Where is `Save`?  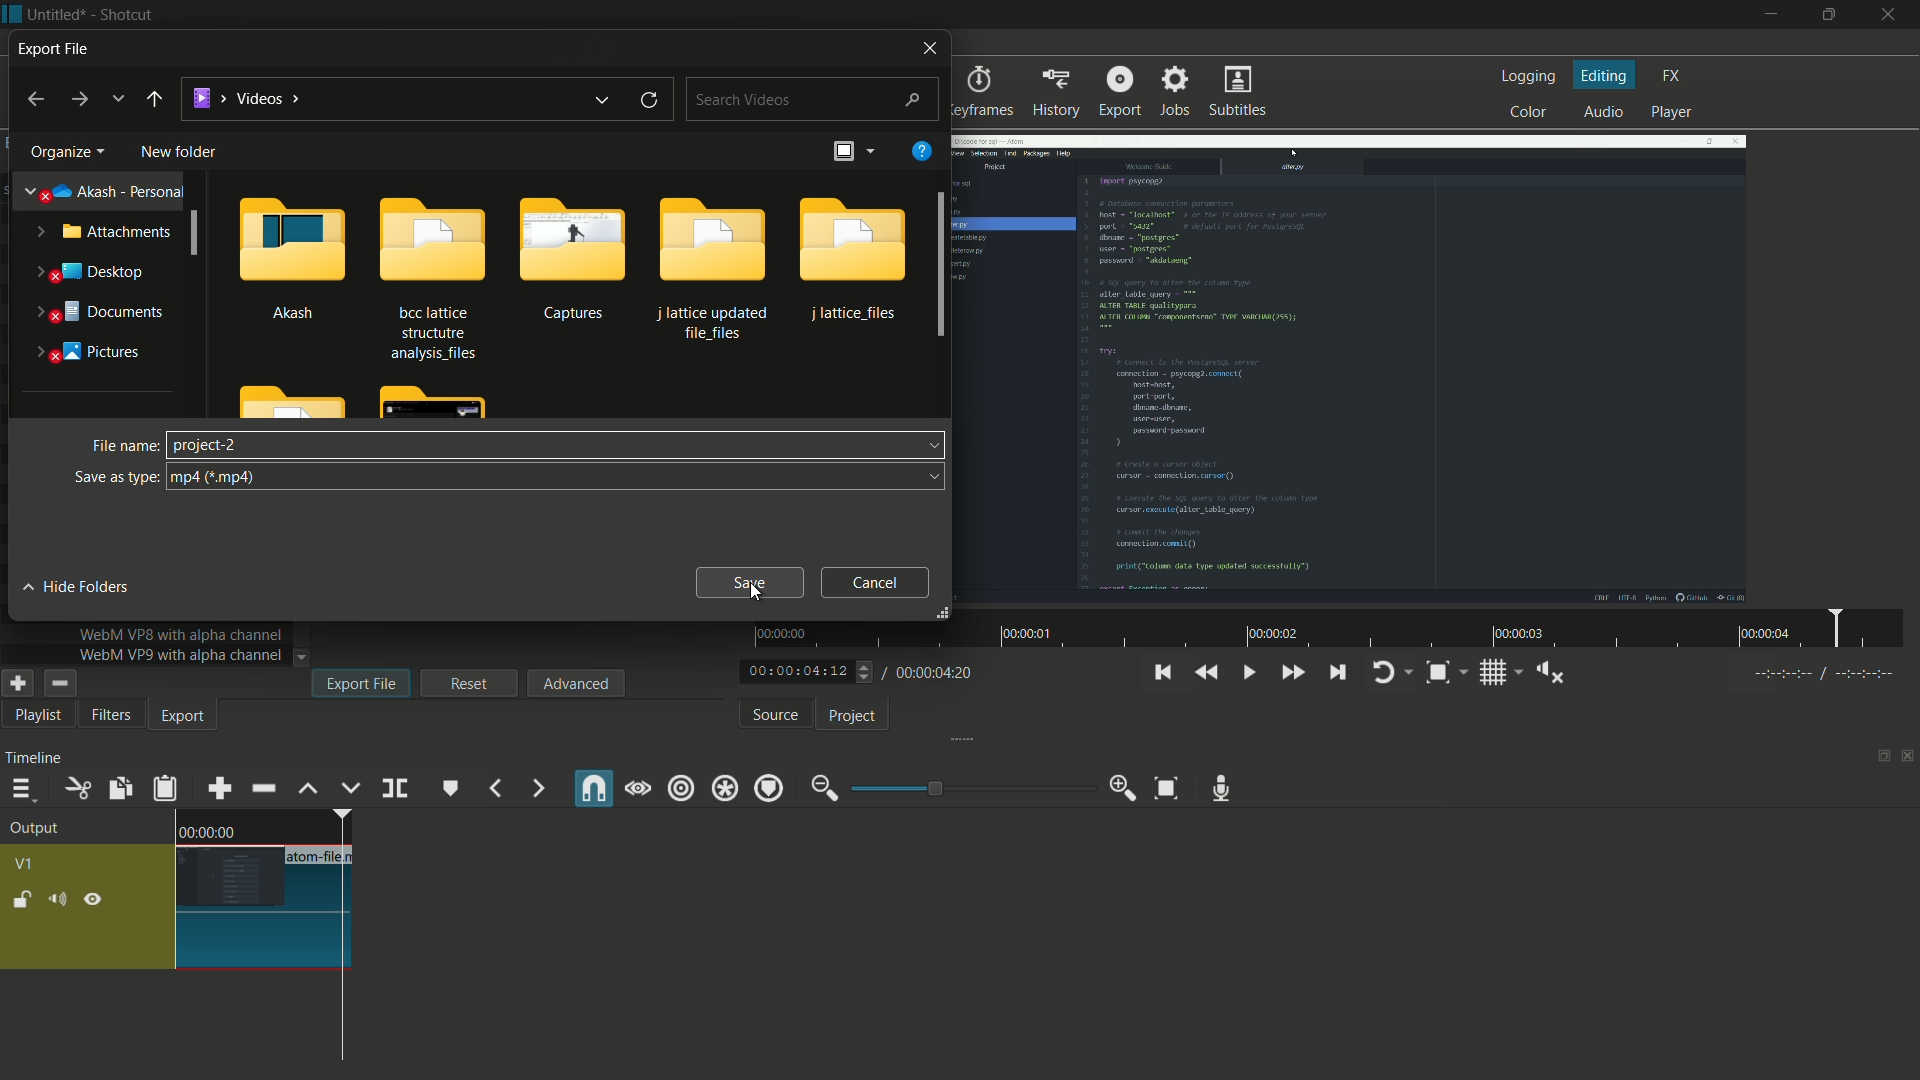 Save is located at coordinates (751, 583).